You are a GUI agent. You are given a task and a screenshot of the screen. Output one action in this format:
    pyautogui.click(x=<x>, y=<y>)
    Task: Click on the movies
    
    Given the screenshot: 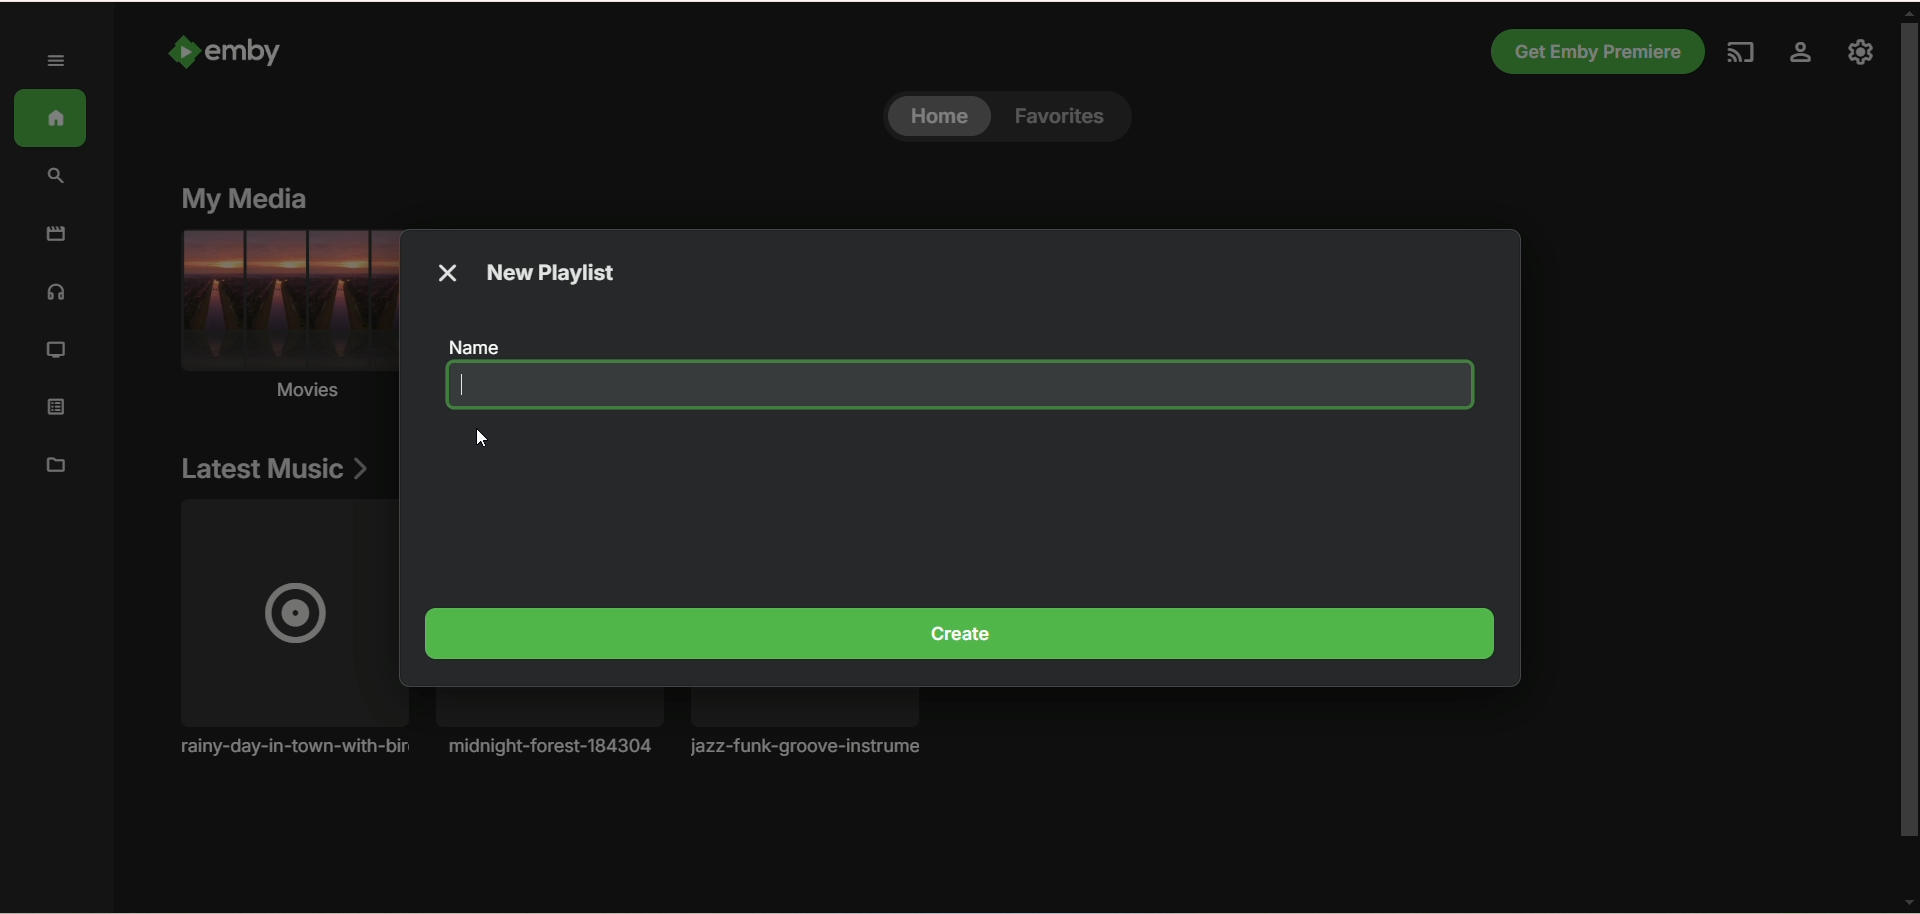 What is the action you would take?
    pyautogui.click(x=284, y=319)
    